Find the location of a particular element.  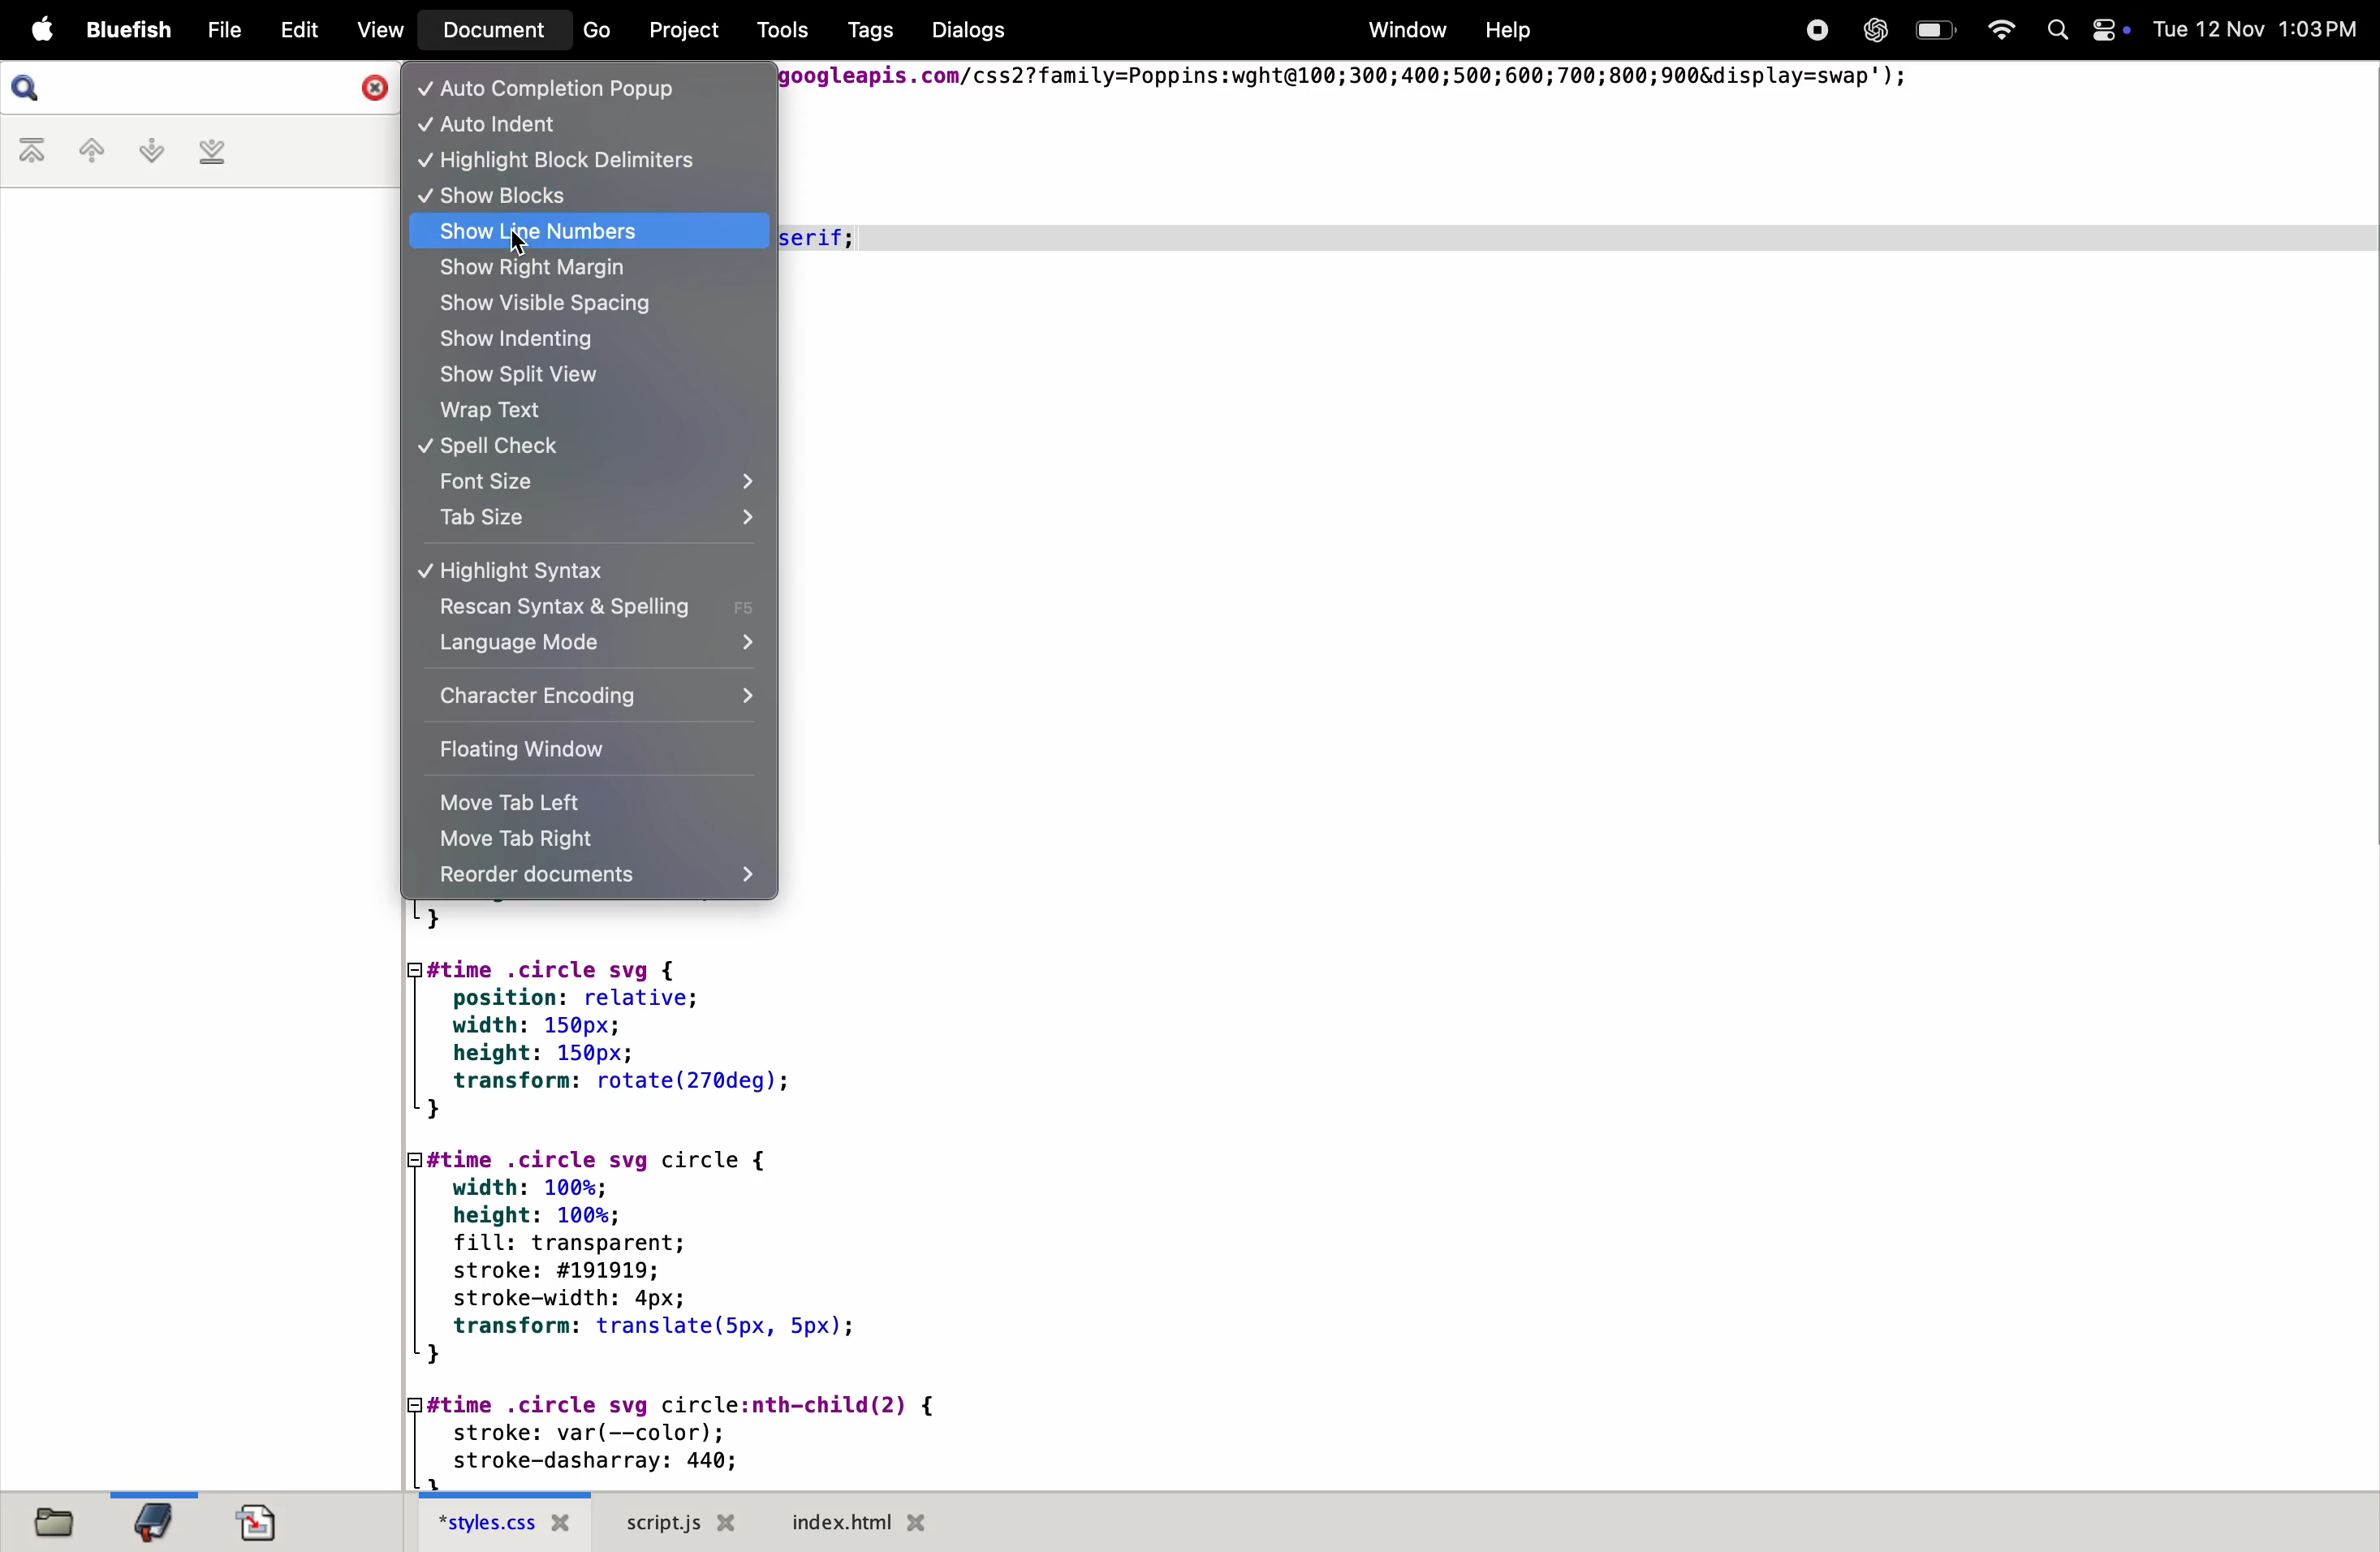

script.js is located at coordinates (682, 1522).